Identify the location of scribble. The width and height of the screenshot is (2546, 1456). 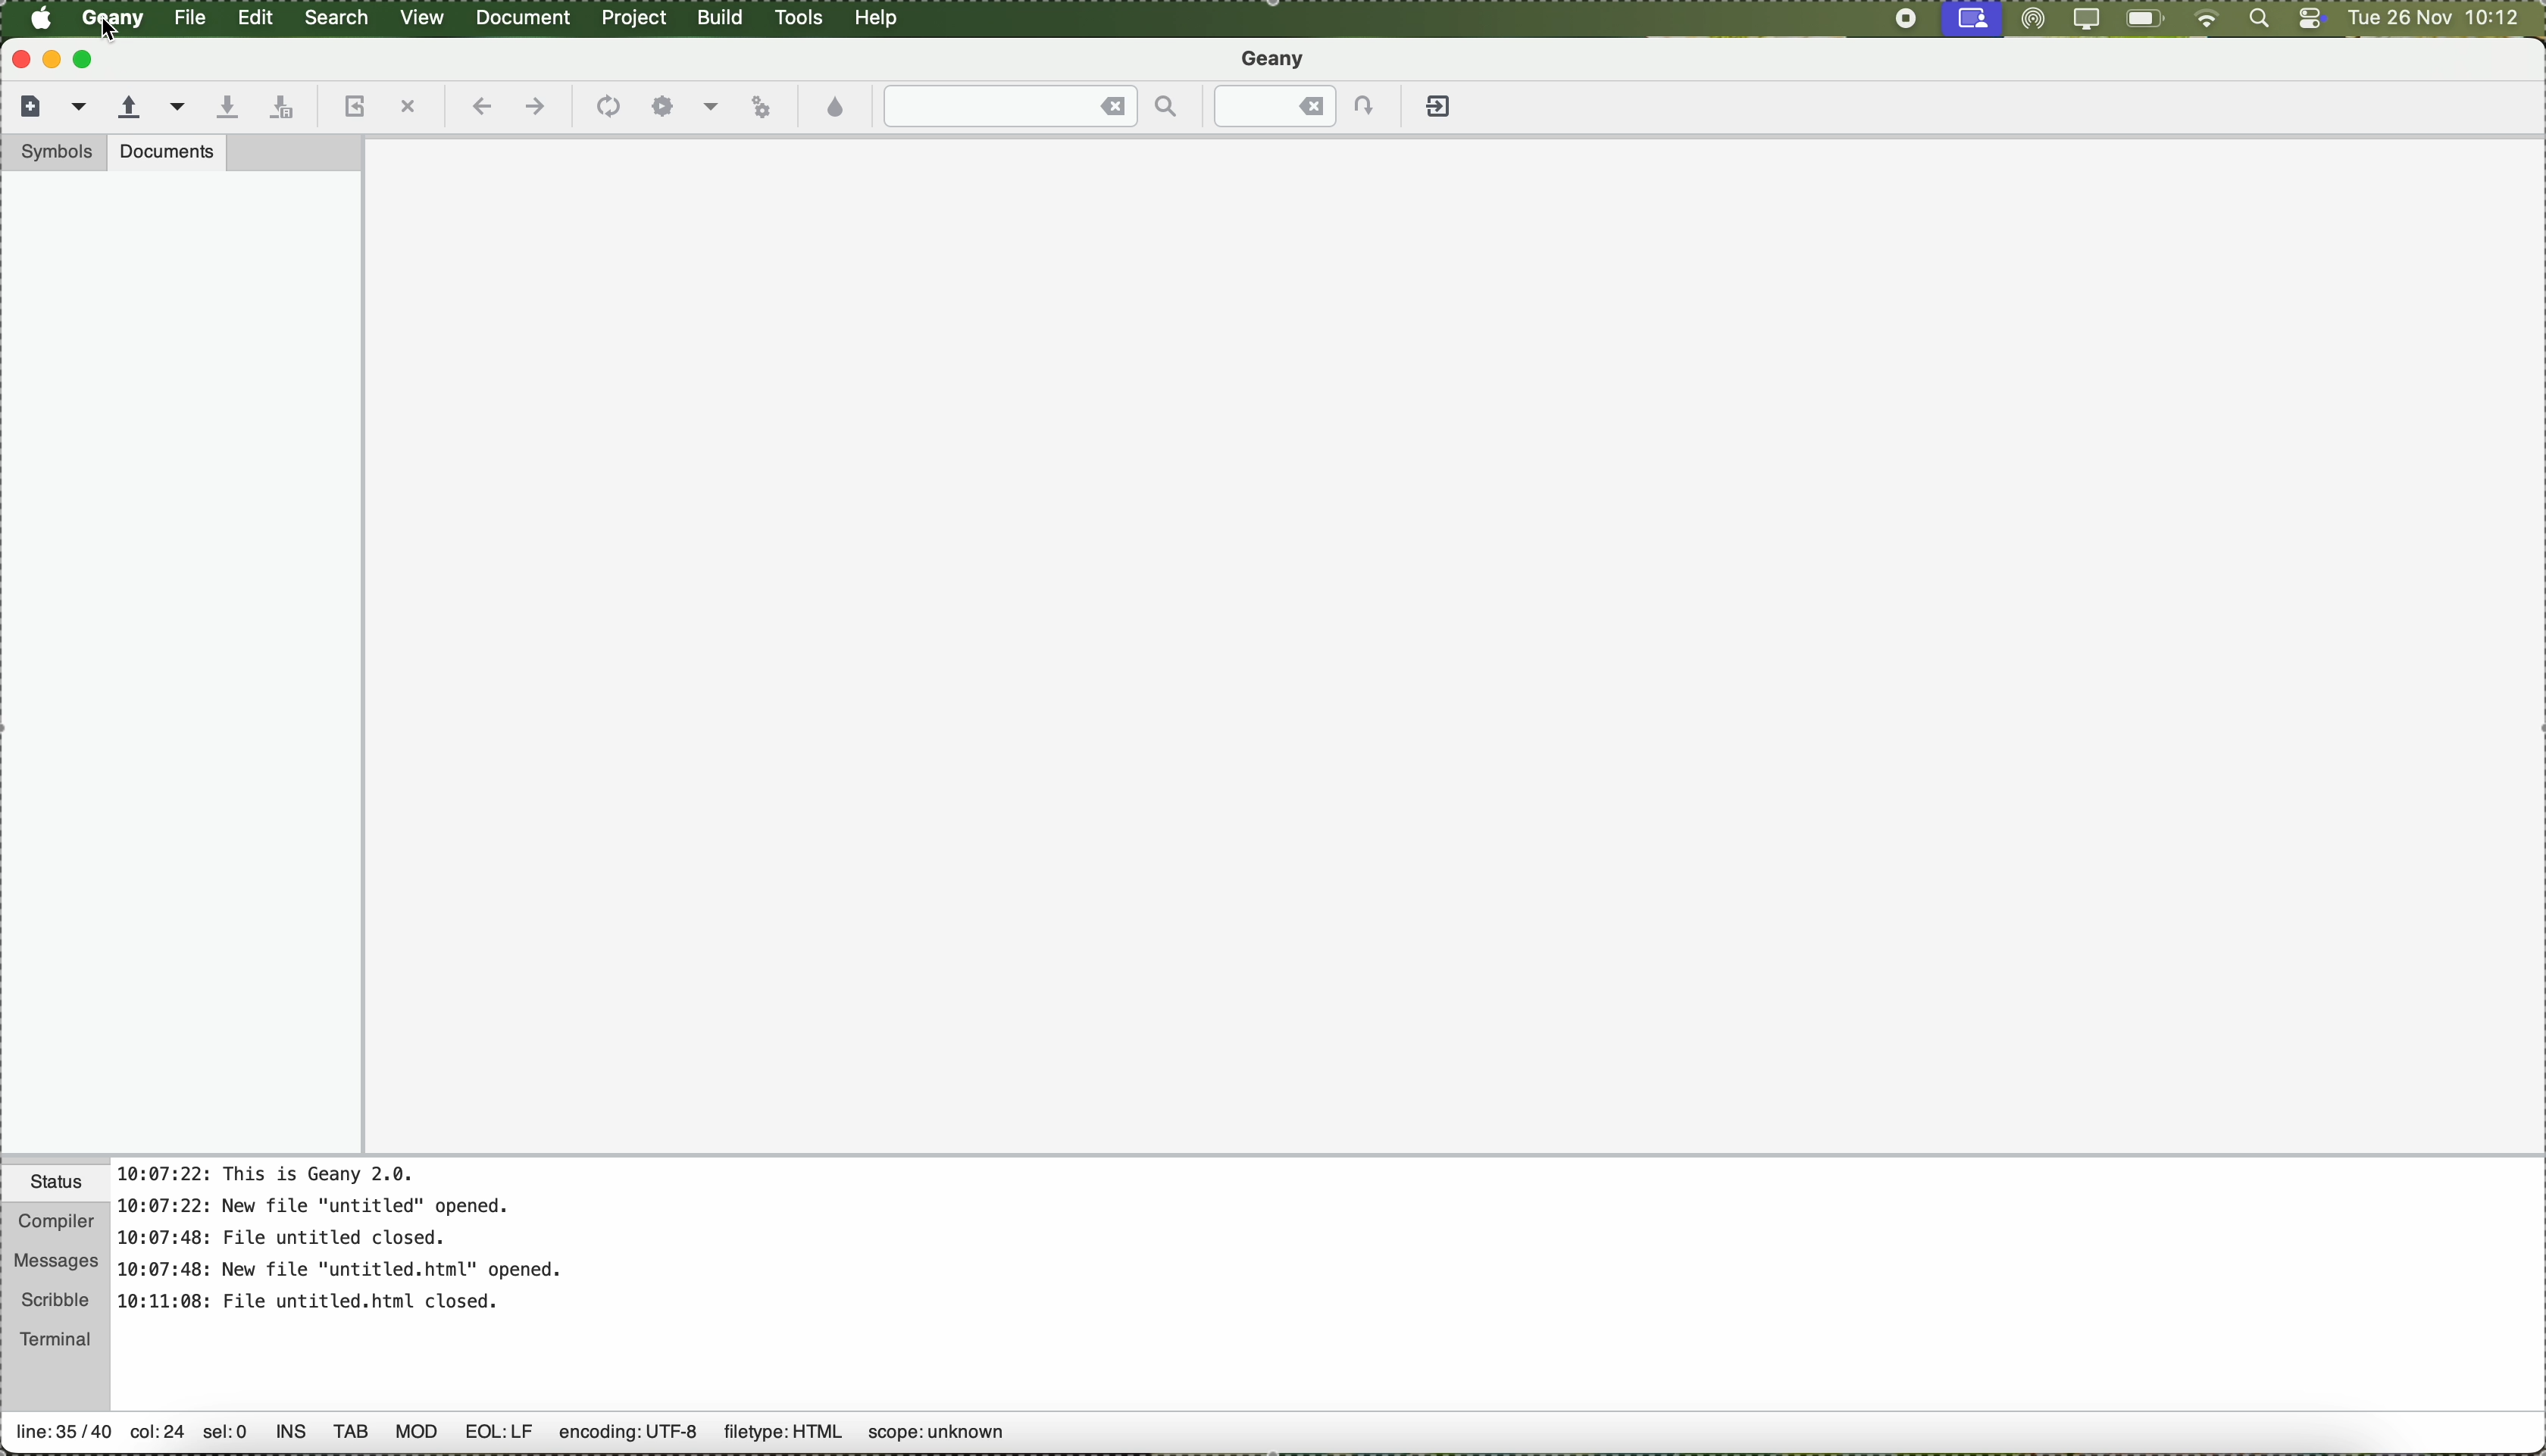
(56, 1296).